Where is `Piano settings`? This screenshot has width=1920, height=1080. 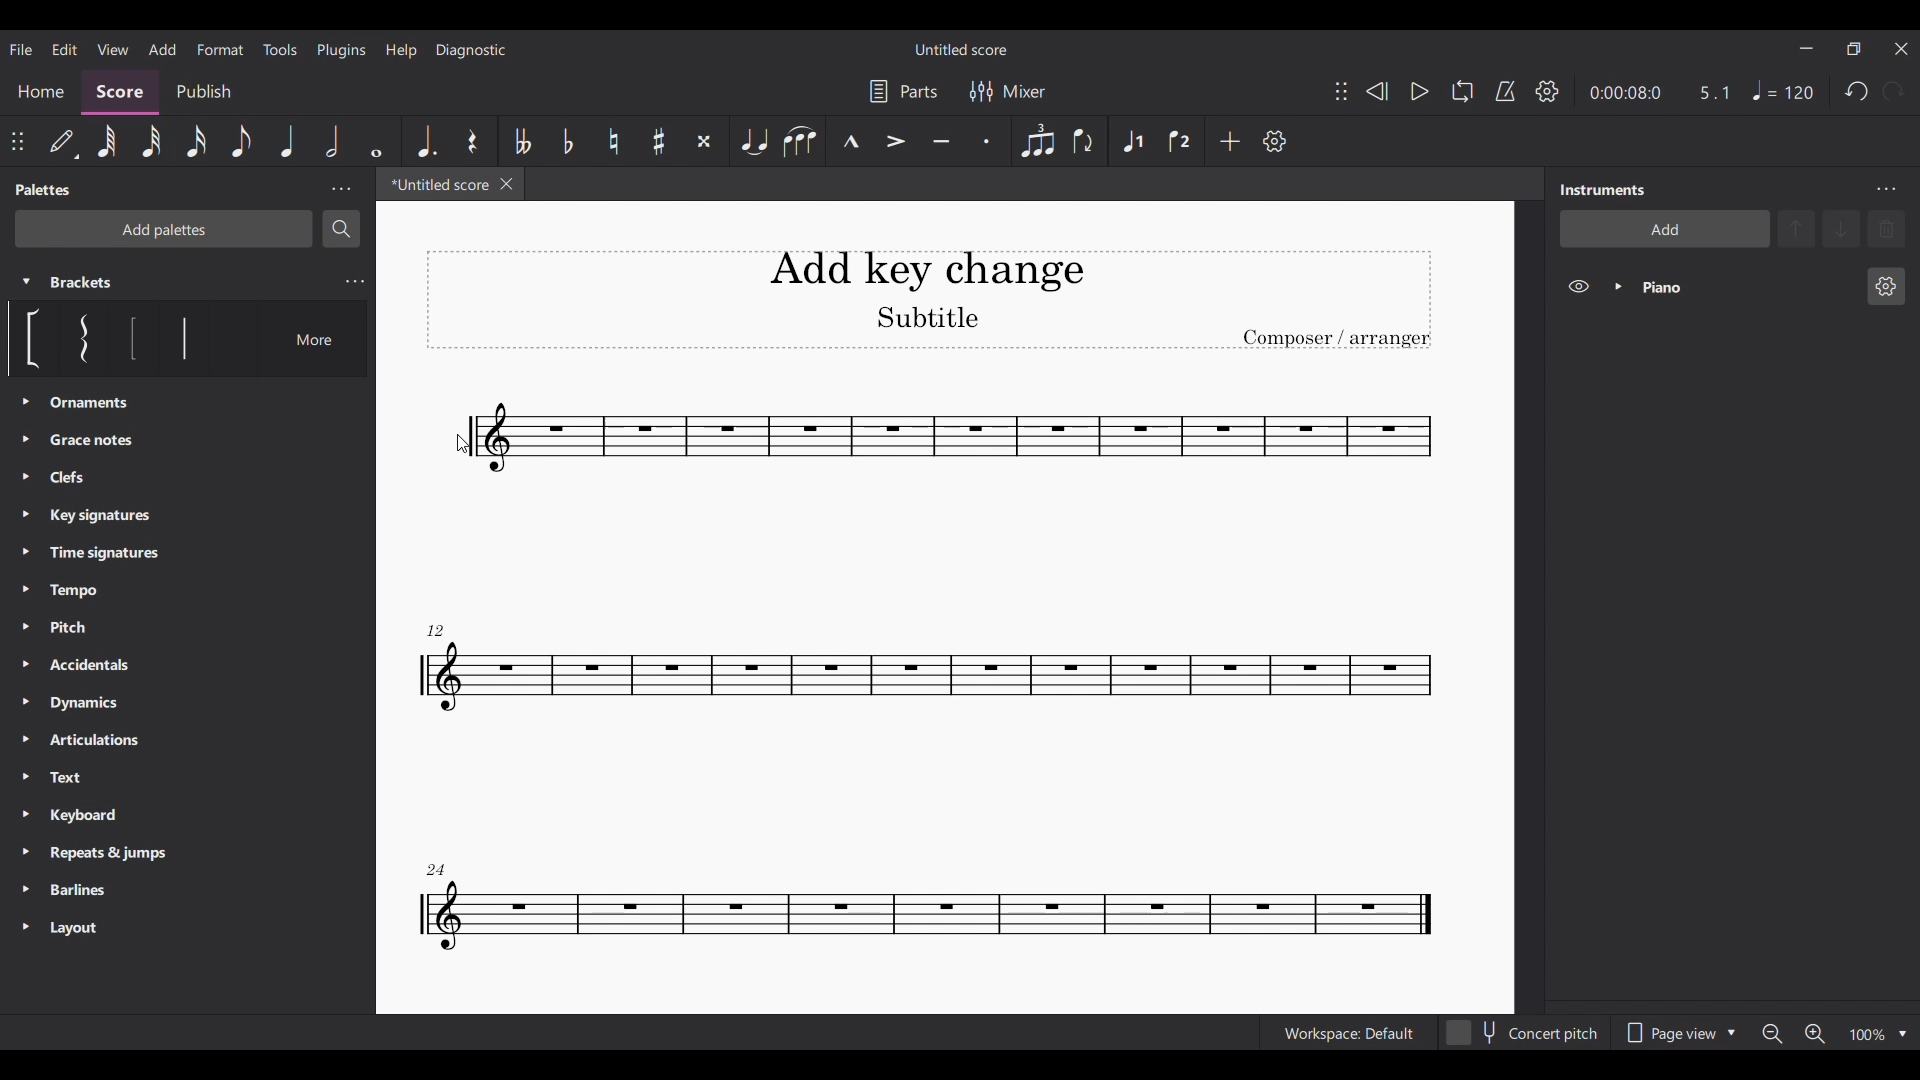 Piano settings is located at coordinates (1887, 286).